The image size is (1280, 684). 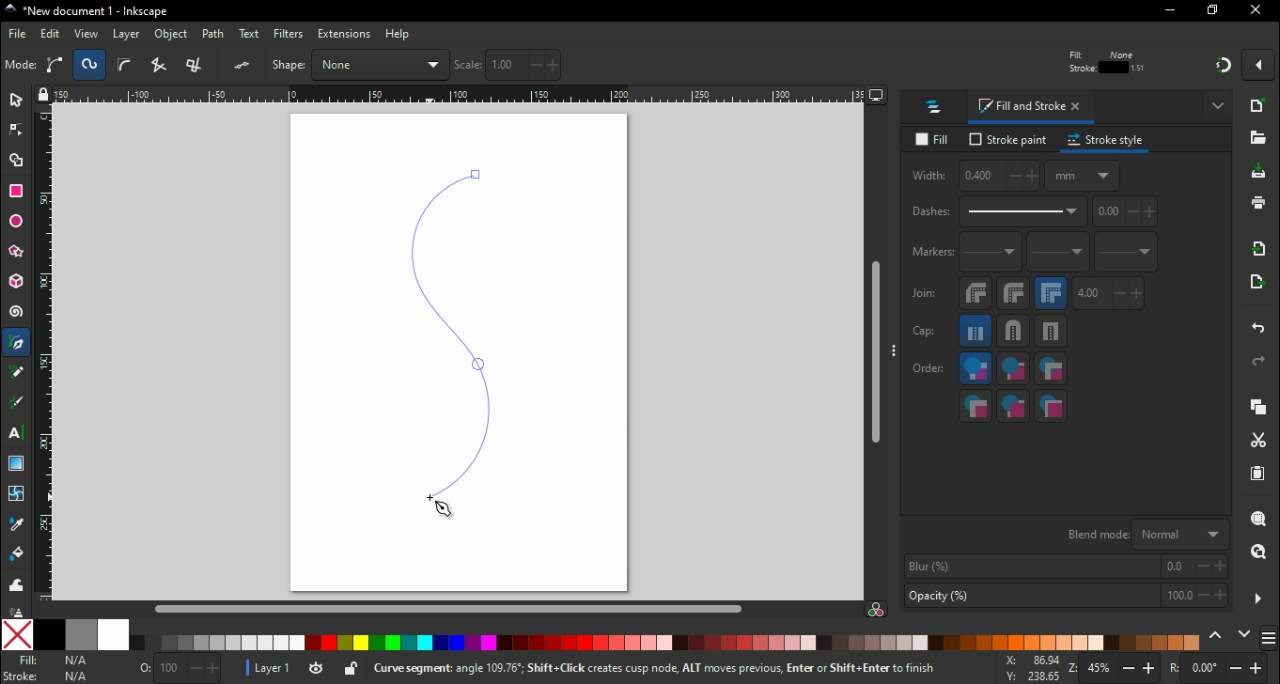 I want to click on text, so click(x=250, y=33).